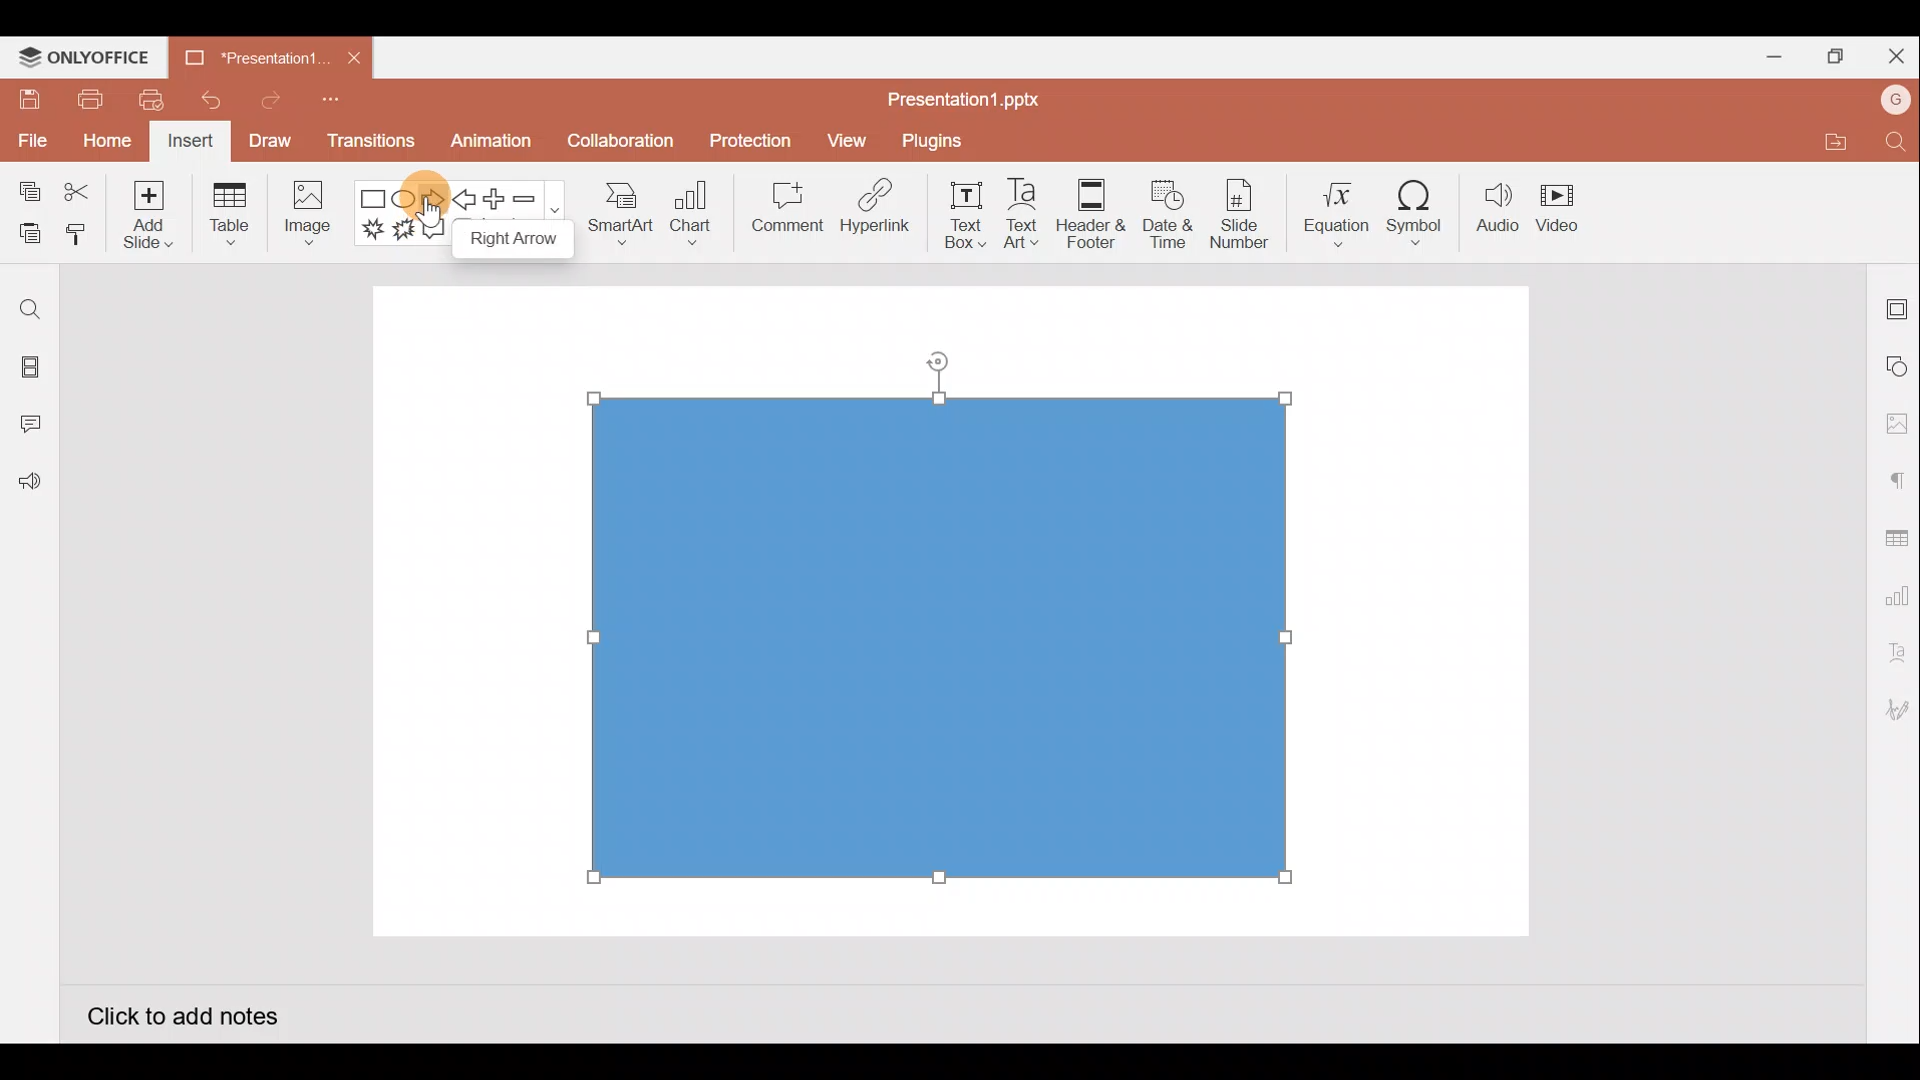 This screenshot has height=1080, width=1920. I want to click on Text box, so click(967, 215).